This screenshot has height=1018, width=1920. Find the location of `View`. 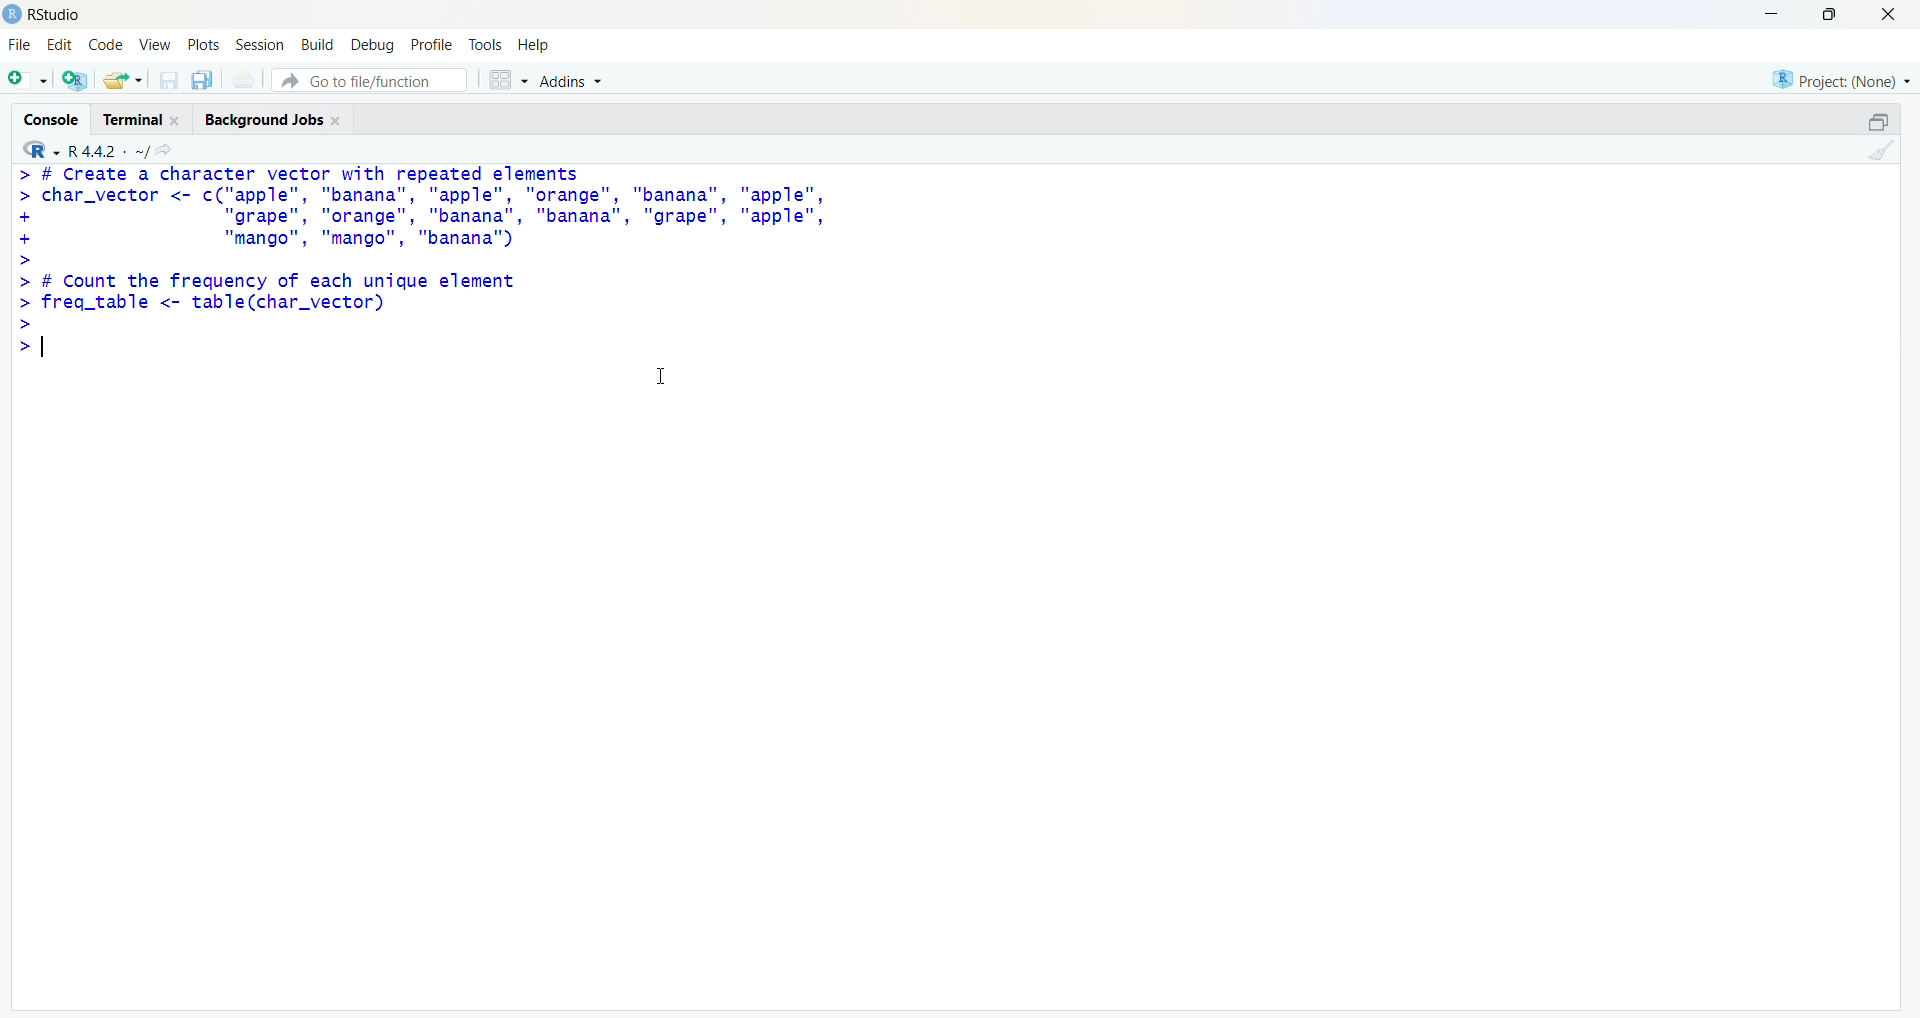

View is located at coordinates (157, 45).